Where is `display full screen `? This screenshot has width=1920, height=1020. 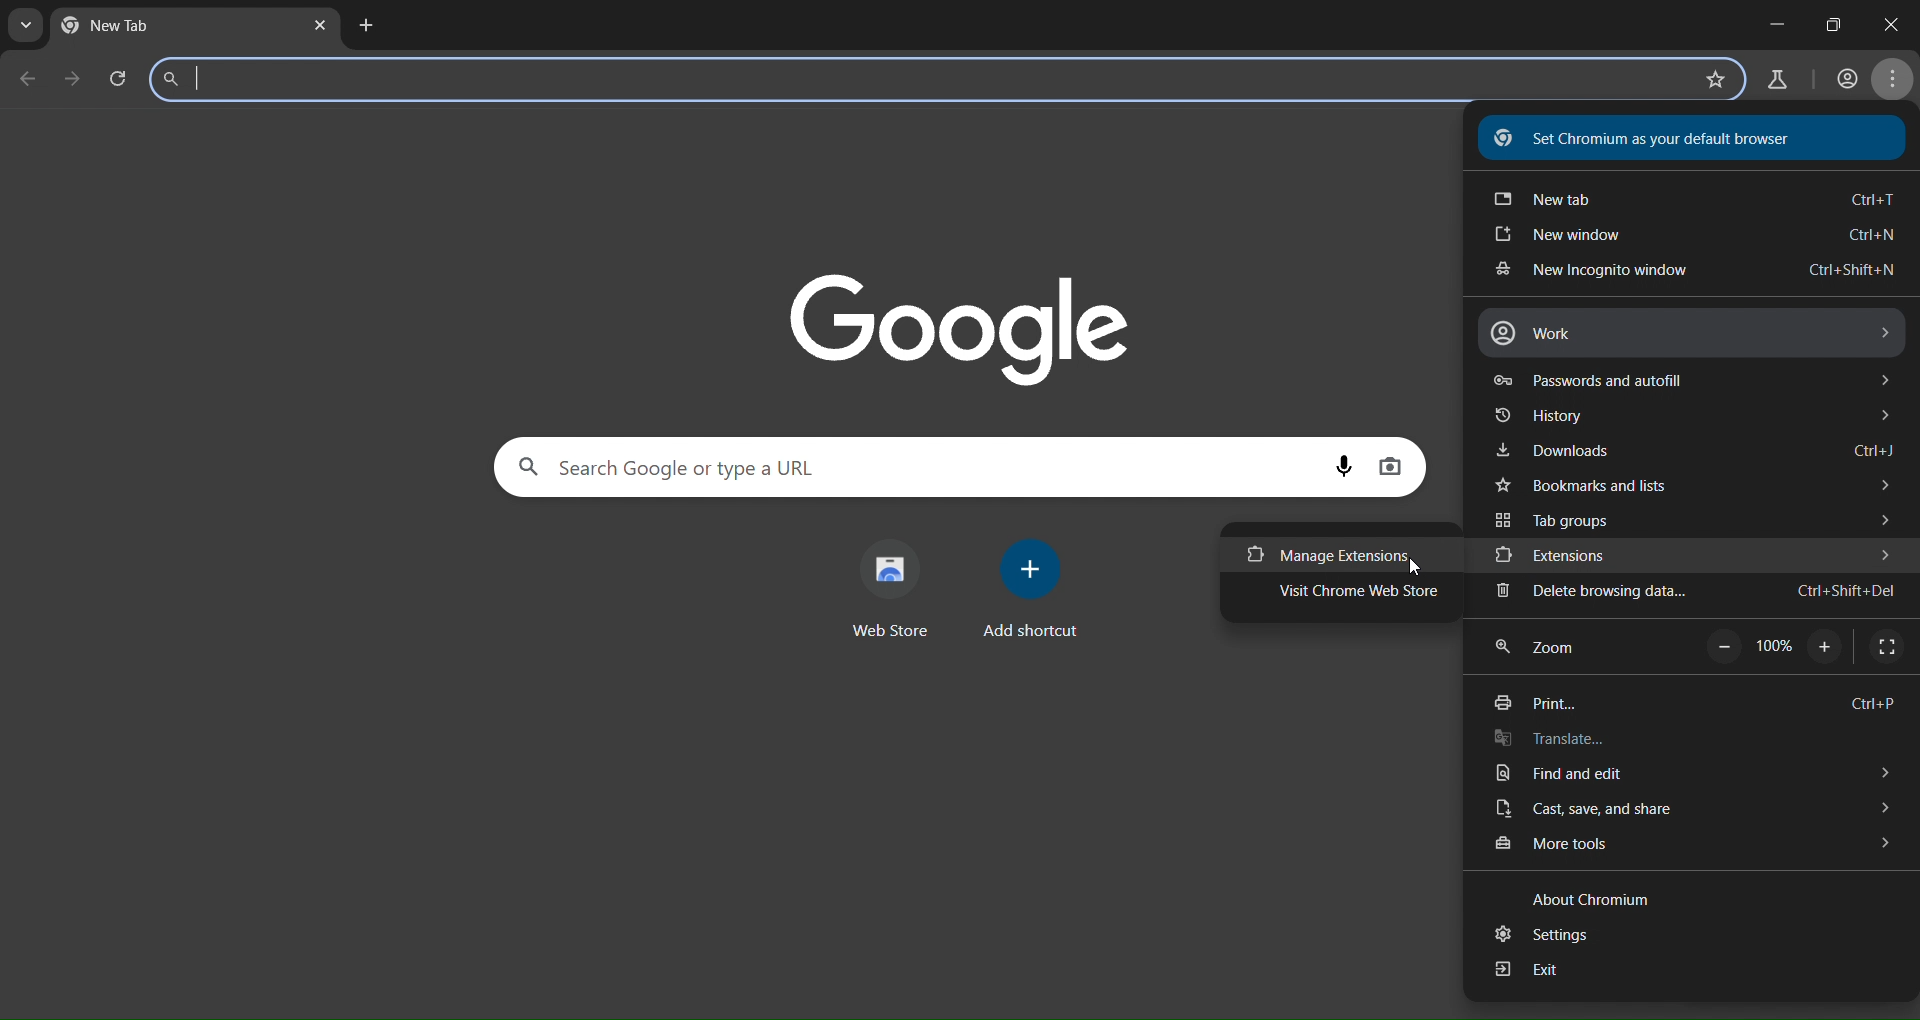 display full screen  is located at coordinates (1889, 648).